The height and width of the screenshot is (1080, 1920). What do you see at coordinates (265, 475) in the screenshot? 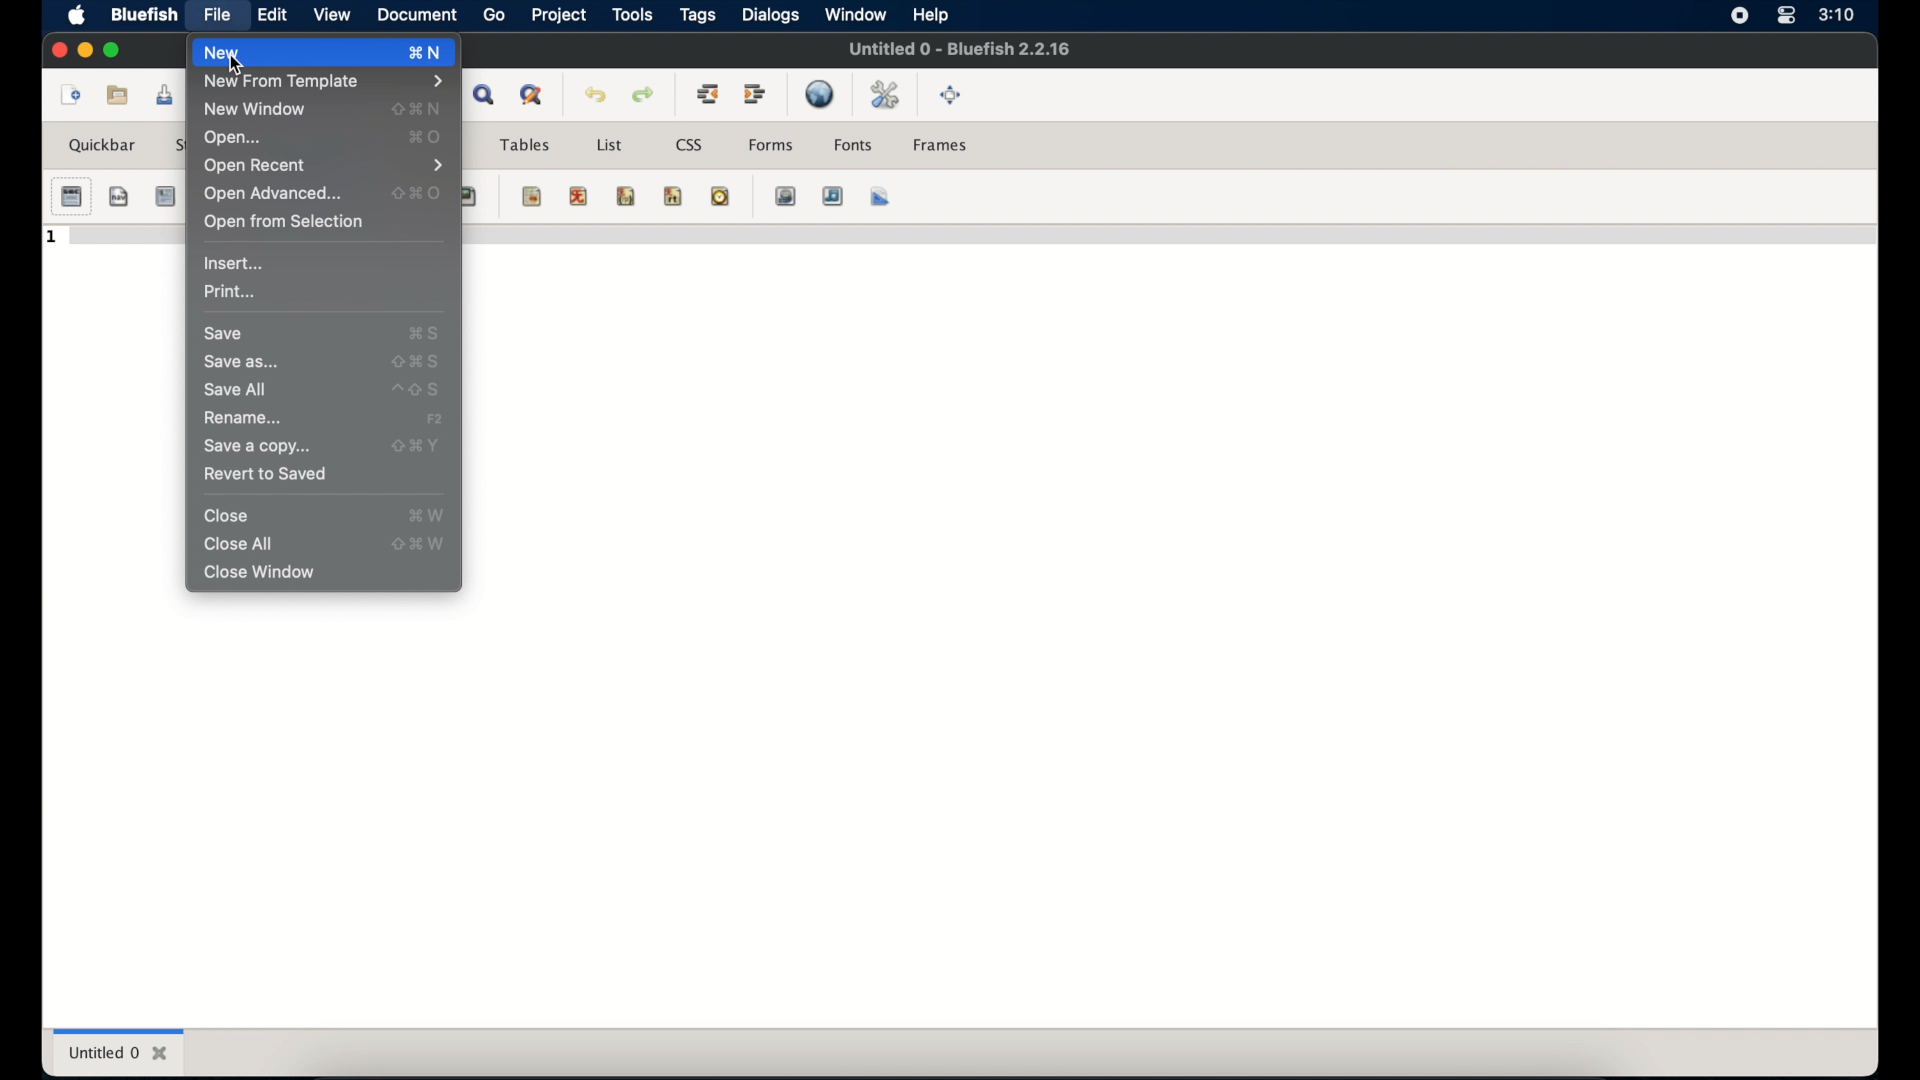
I see `revert to saved` at bounding box center [265, 475].